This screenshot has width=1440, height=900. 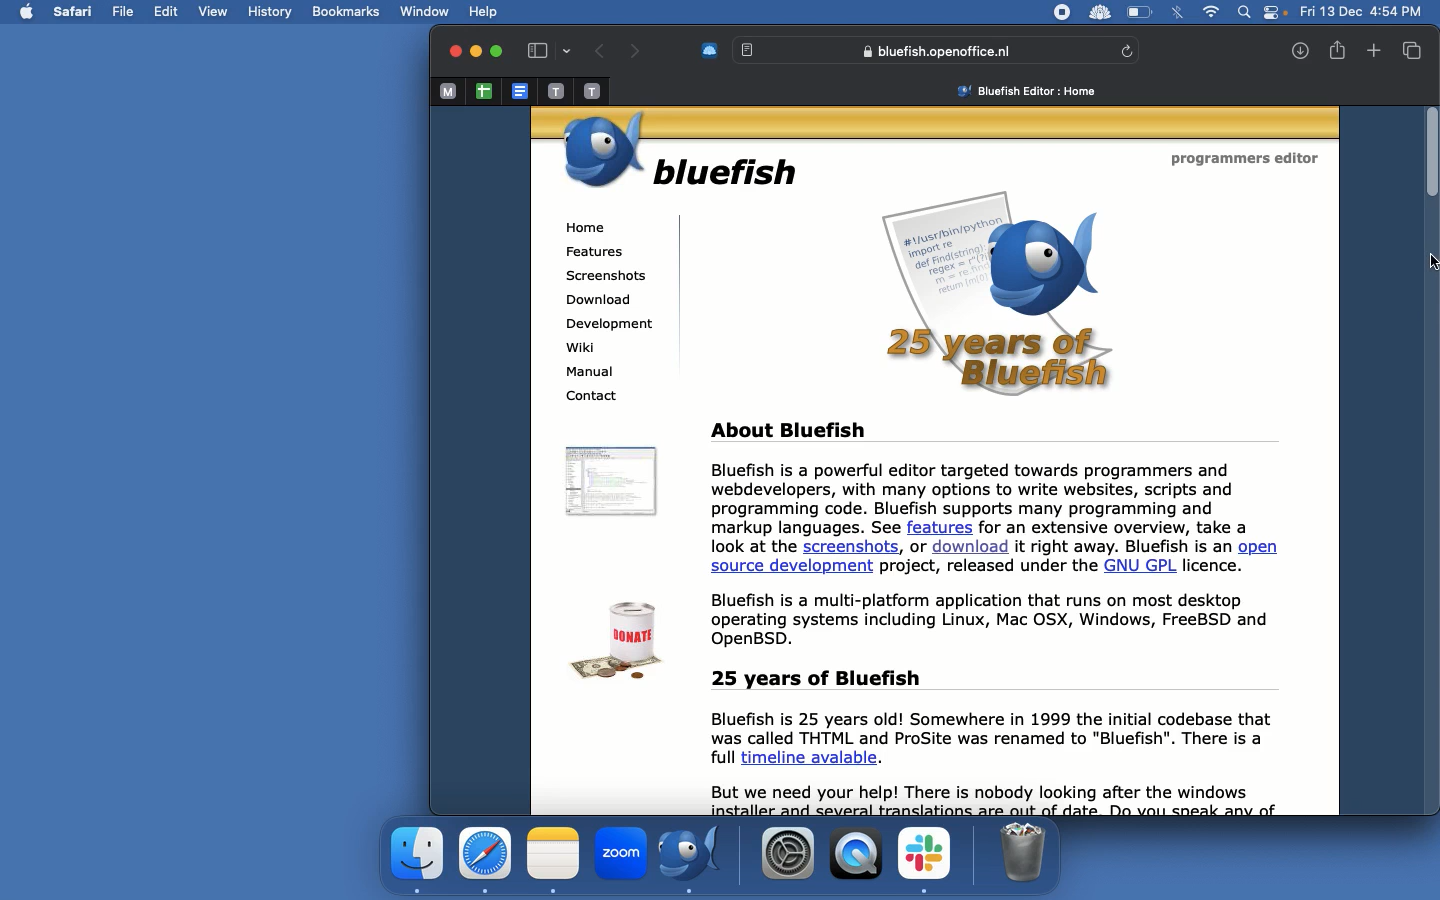 What do you see at coordinates (613, 639) in the screenshot?
I see `Donate icon` at bounding box center [613, 639].